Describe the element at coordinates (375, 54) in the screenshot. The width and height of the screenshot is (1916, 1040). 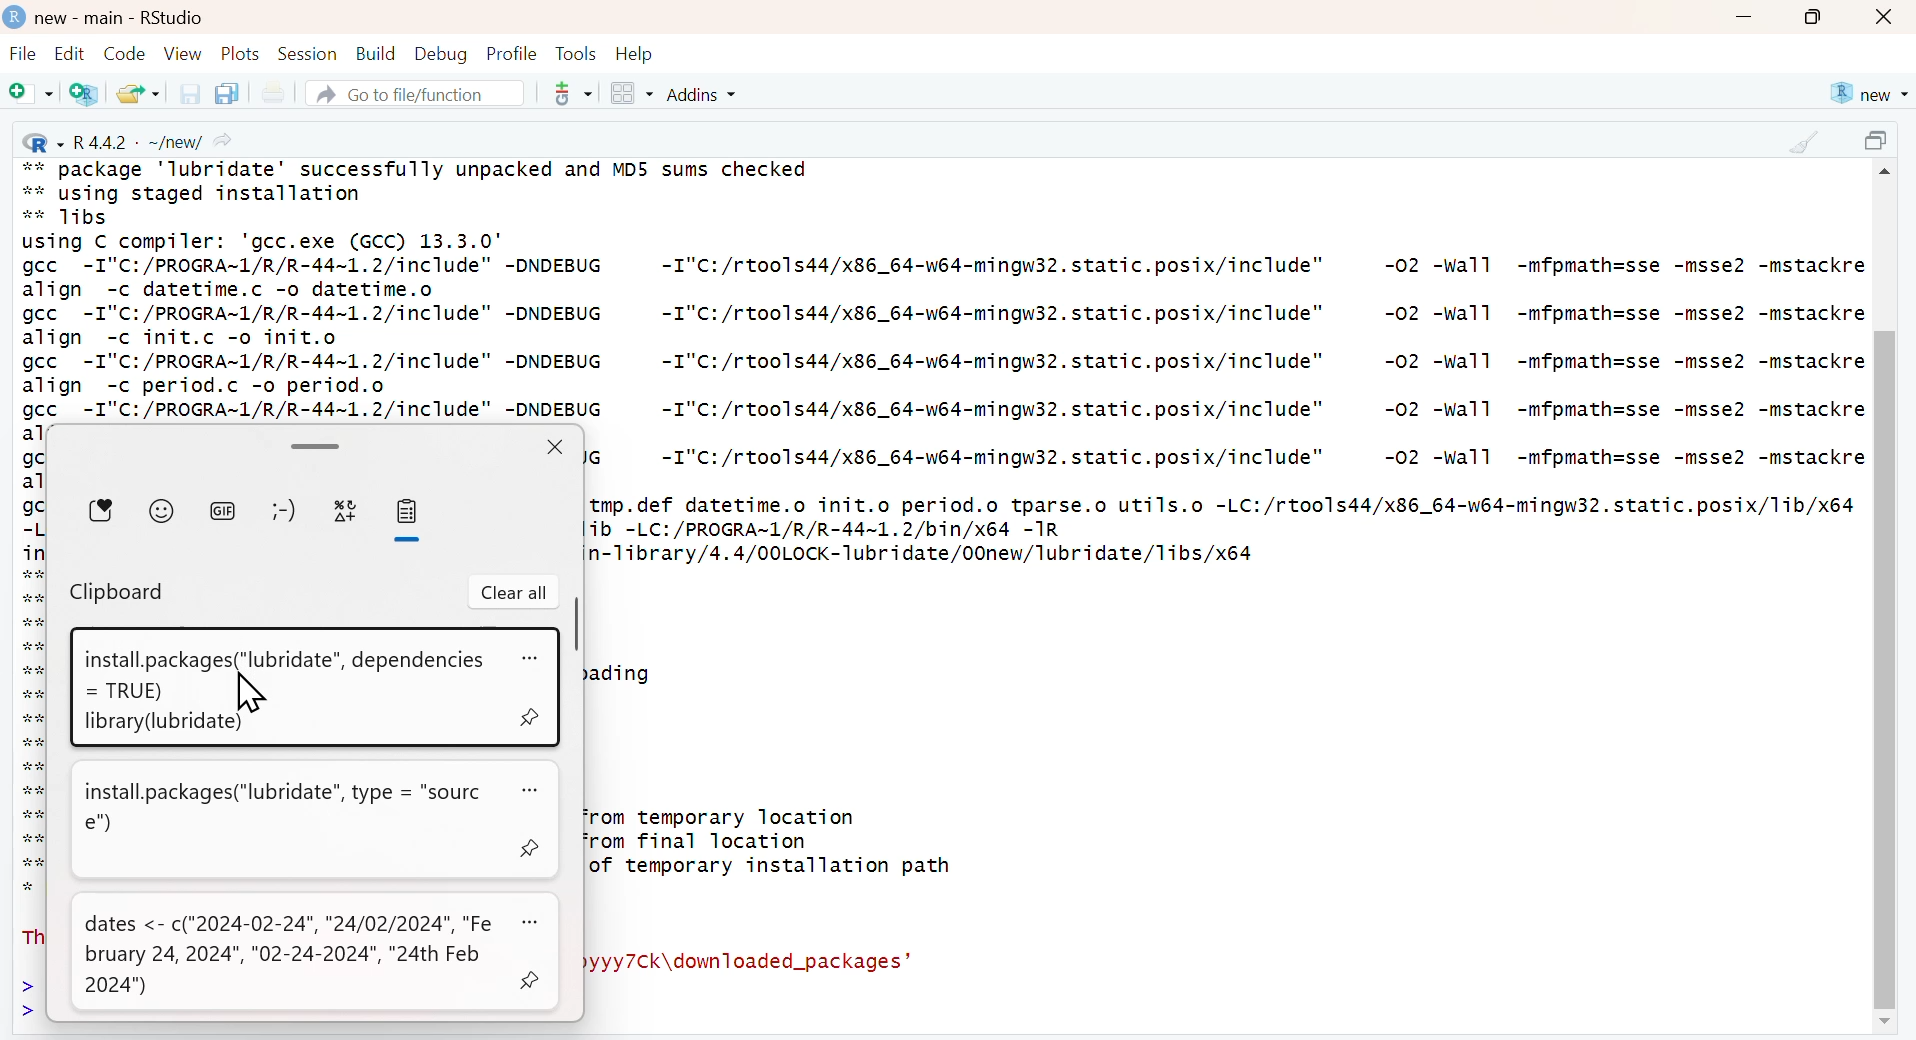
I see `Build` at that location.